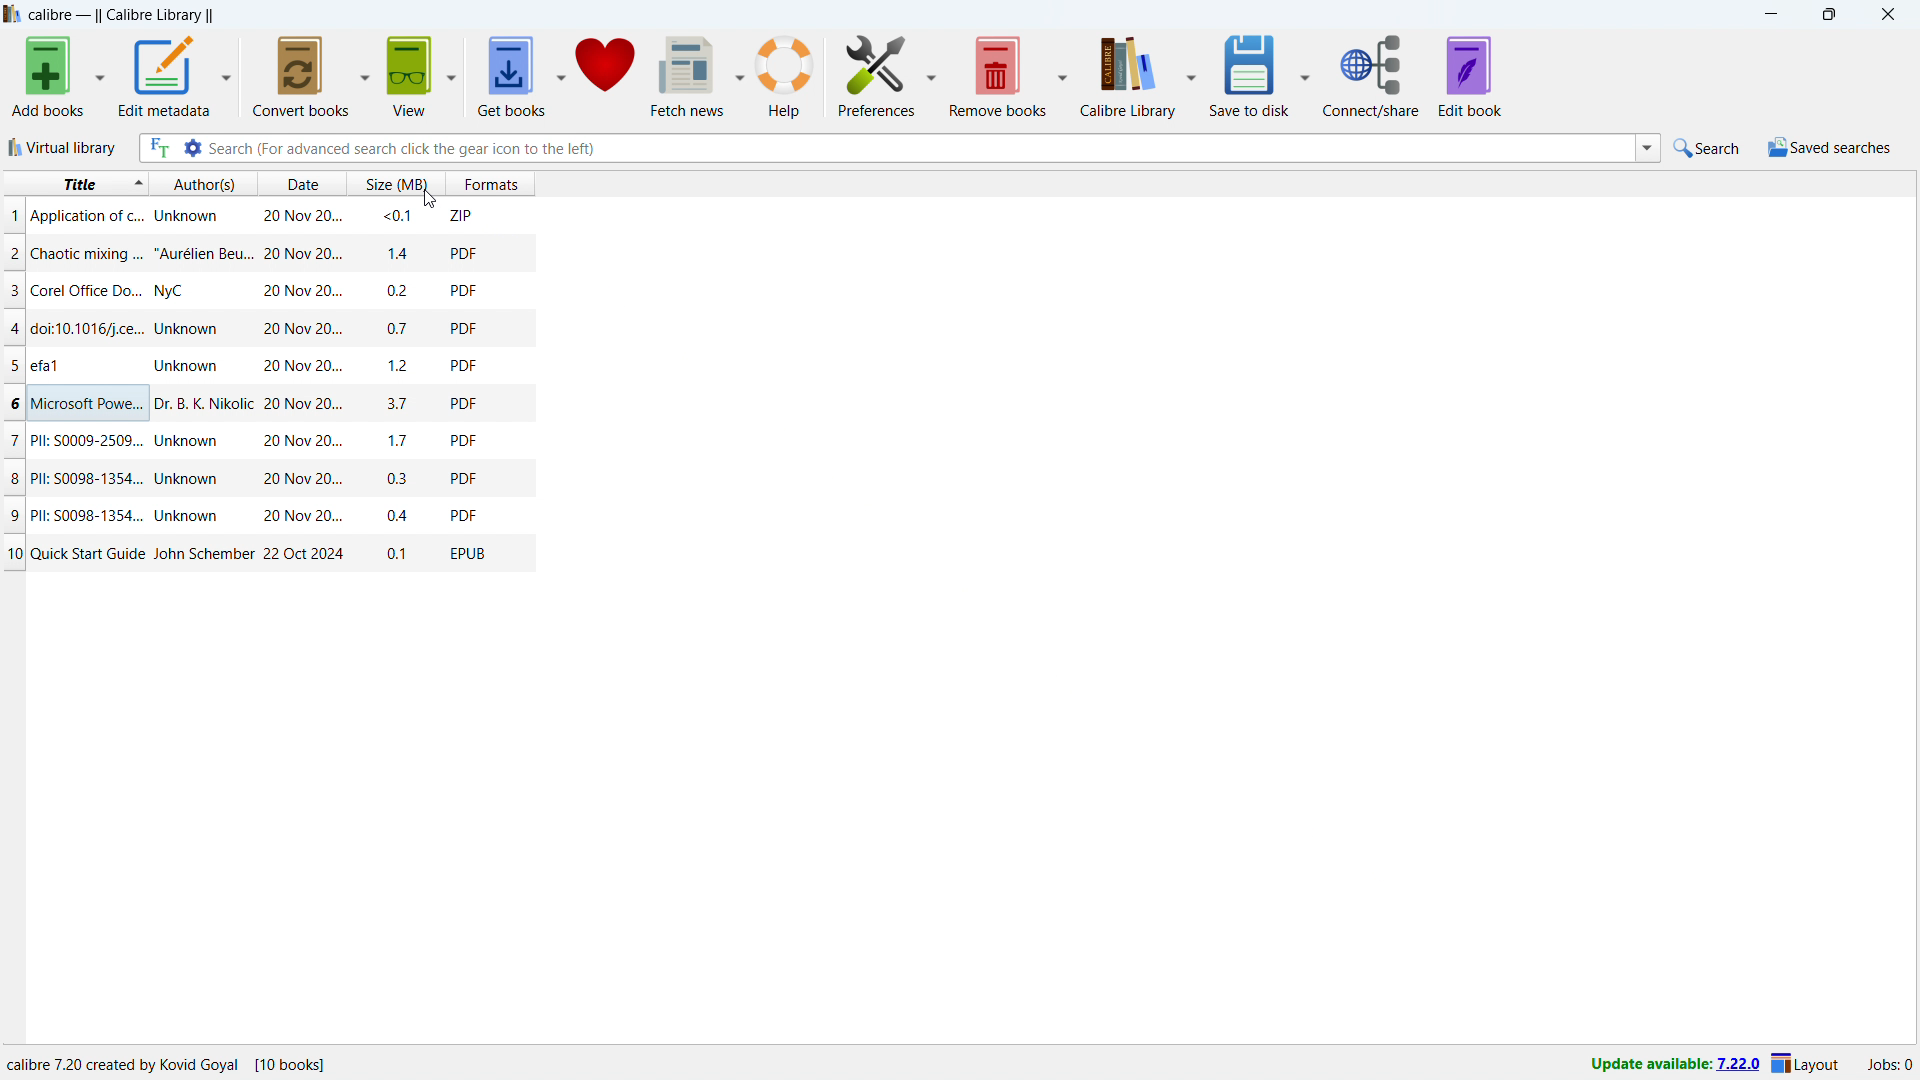  Describe the element at coordinates (188, 366) in the screenshot. I see `author` at that location.